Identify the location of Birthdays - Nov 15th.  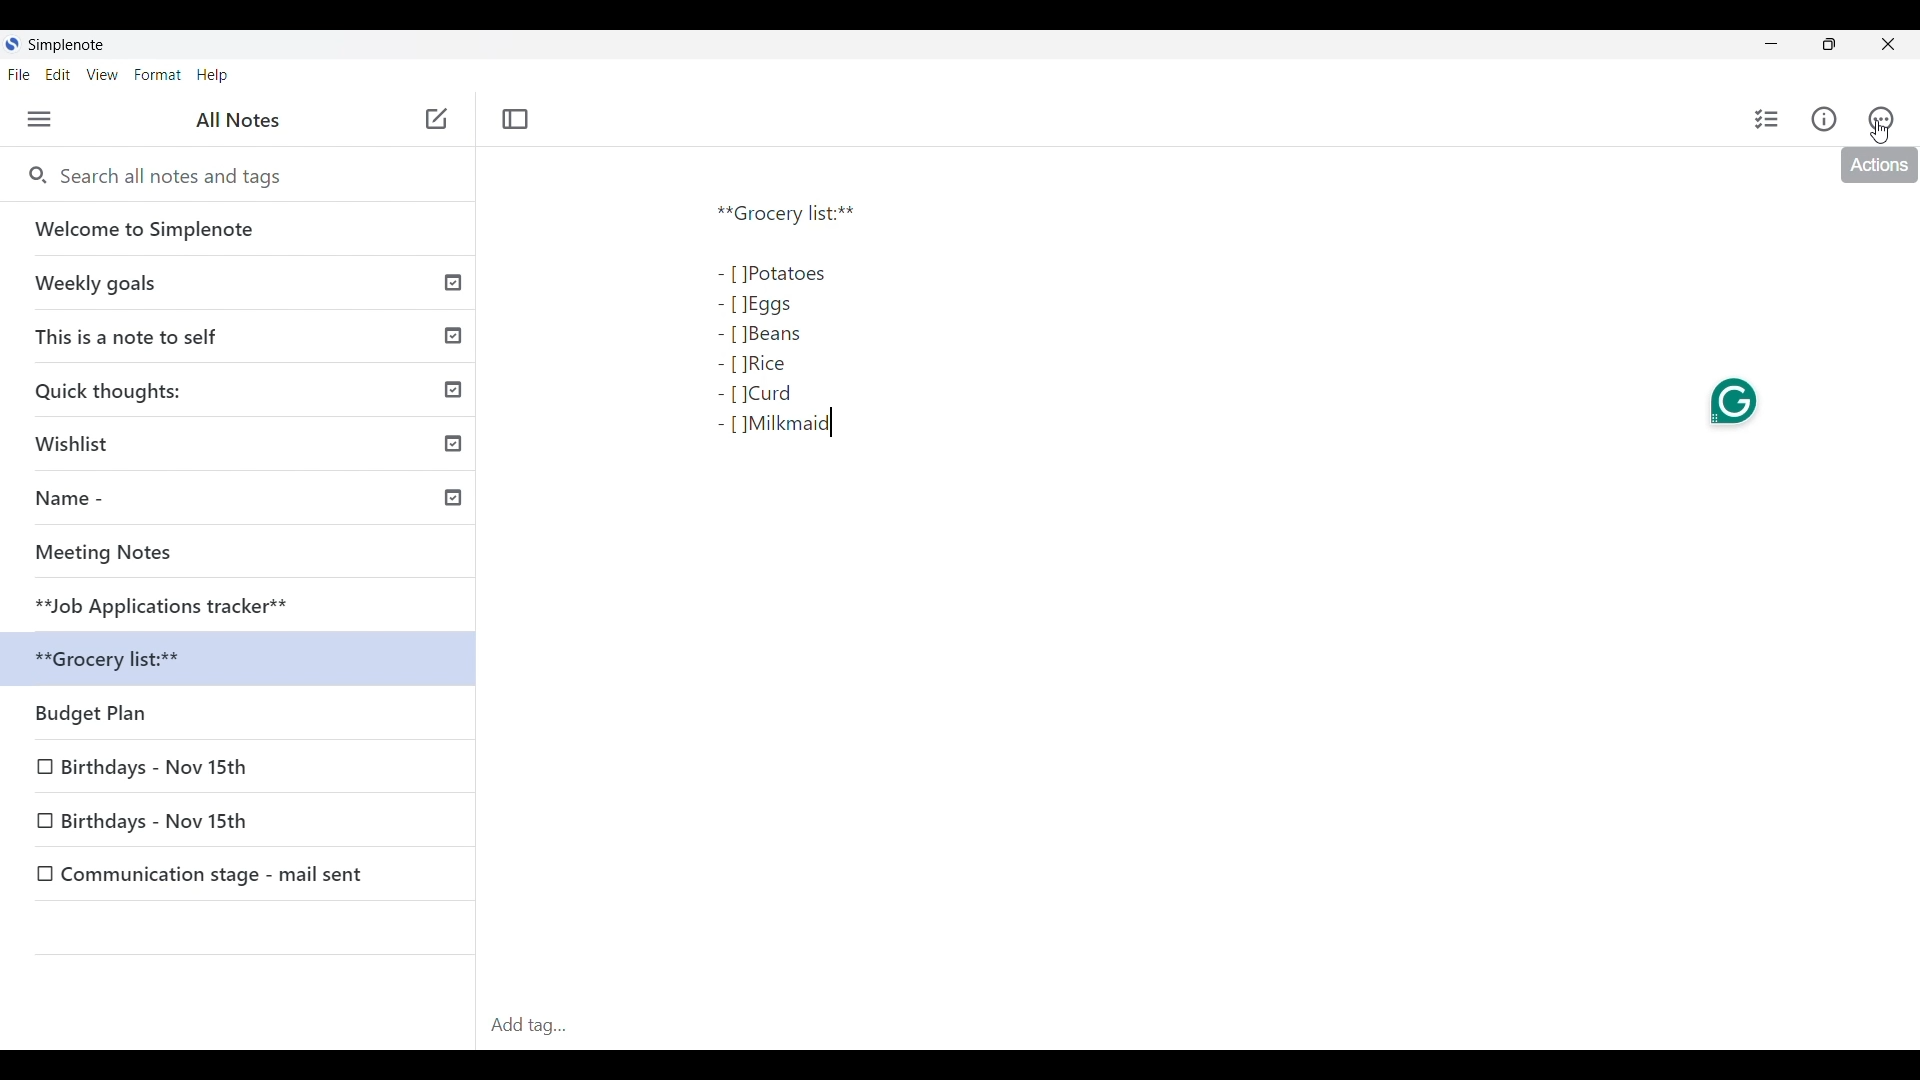
(240, 770).